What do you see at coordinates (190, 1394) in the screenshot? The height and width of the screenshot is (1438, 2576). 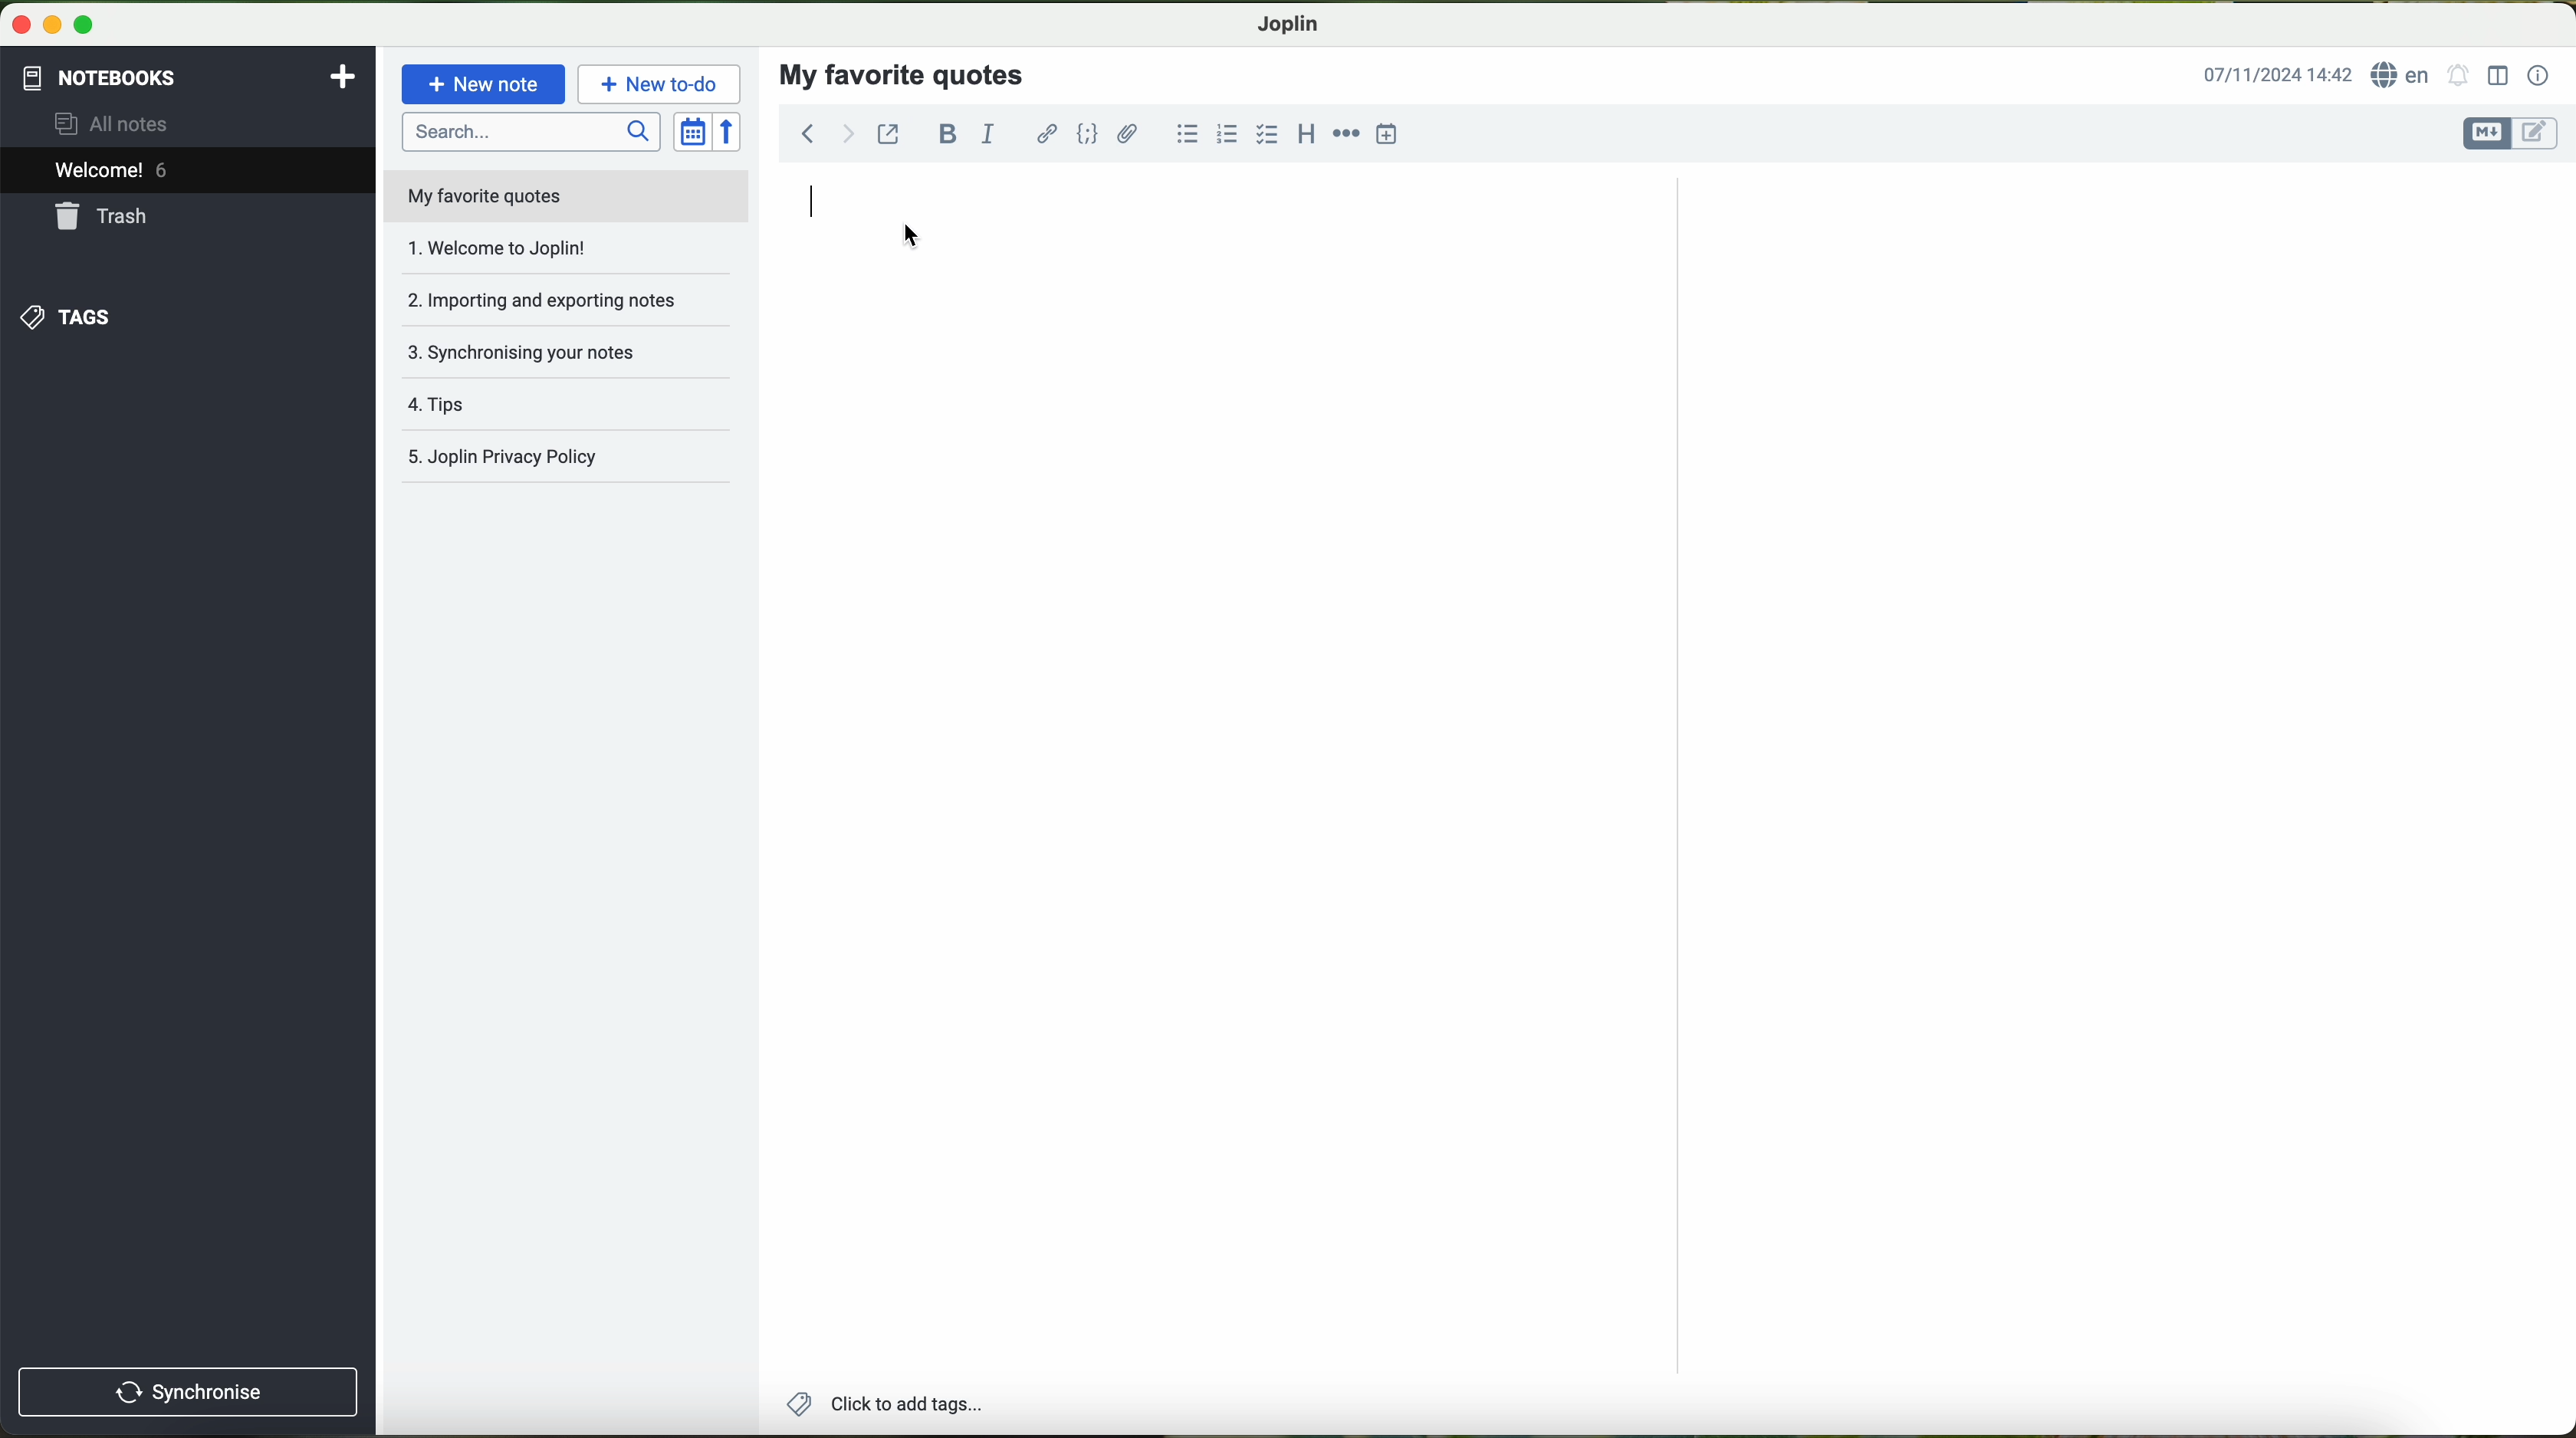 I see `synchronise button` at bounding box center [190, 1394].